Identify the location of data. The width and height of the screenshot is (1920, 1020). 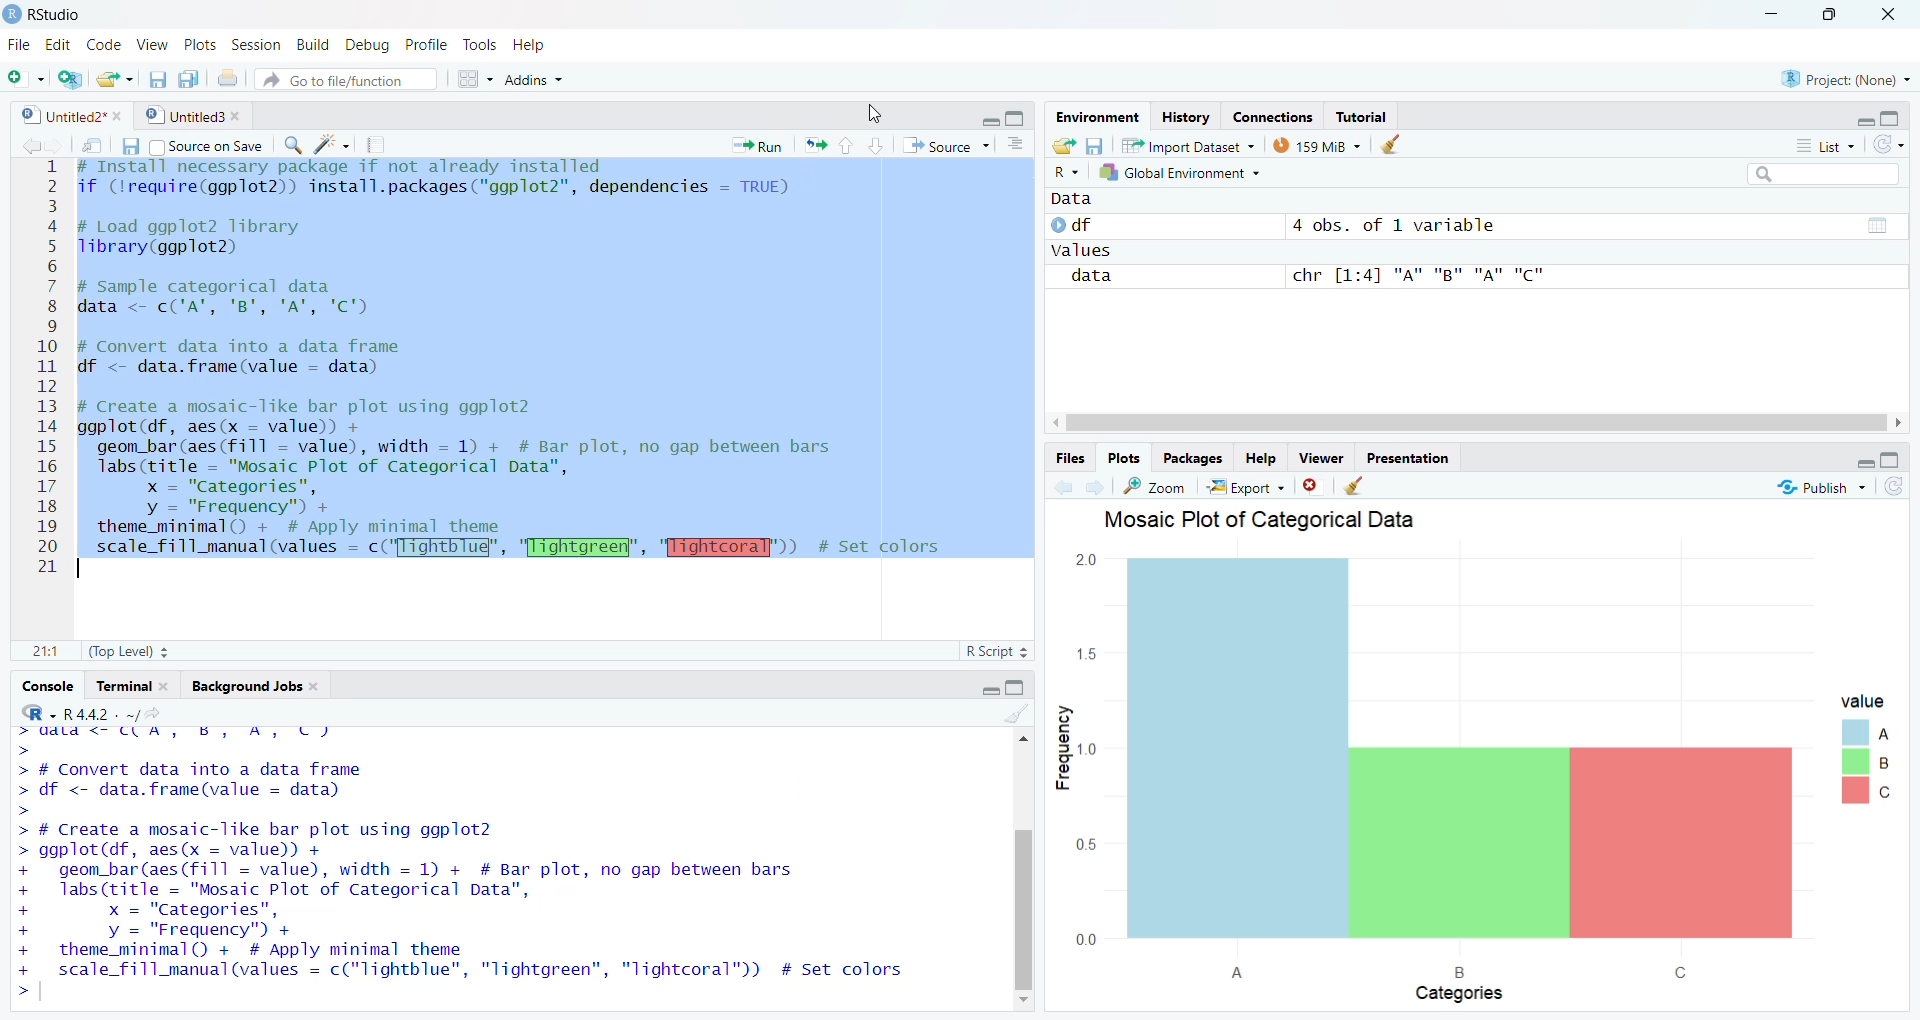
(1094, 278).